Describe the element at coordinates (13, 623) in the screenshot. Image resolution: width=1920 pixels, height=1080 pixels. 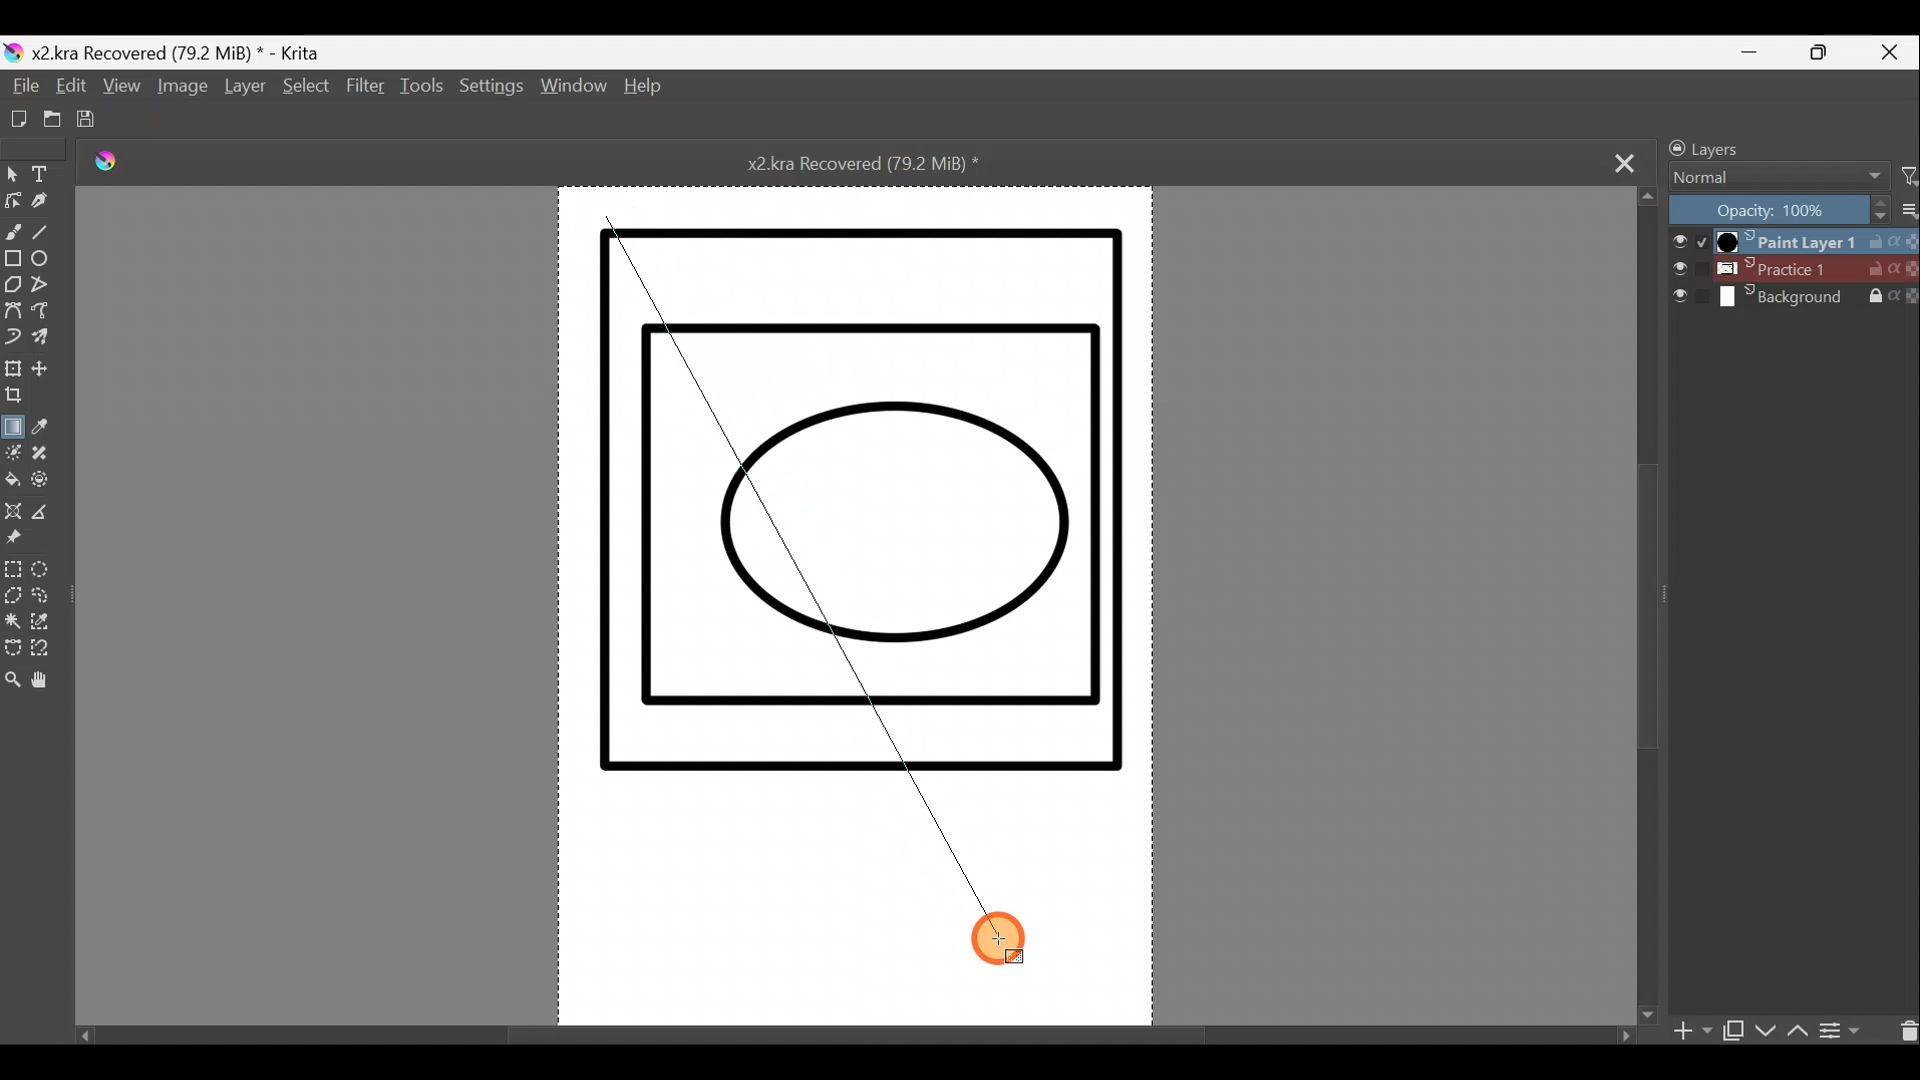
I see `Contiguous selection tool` at that location.